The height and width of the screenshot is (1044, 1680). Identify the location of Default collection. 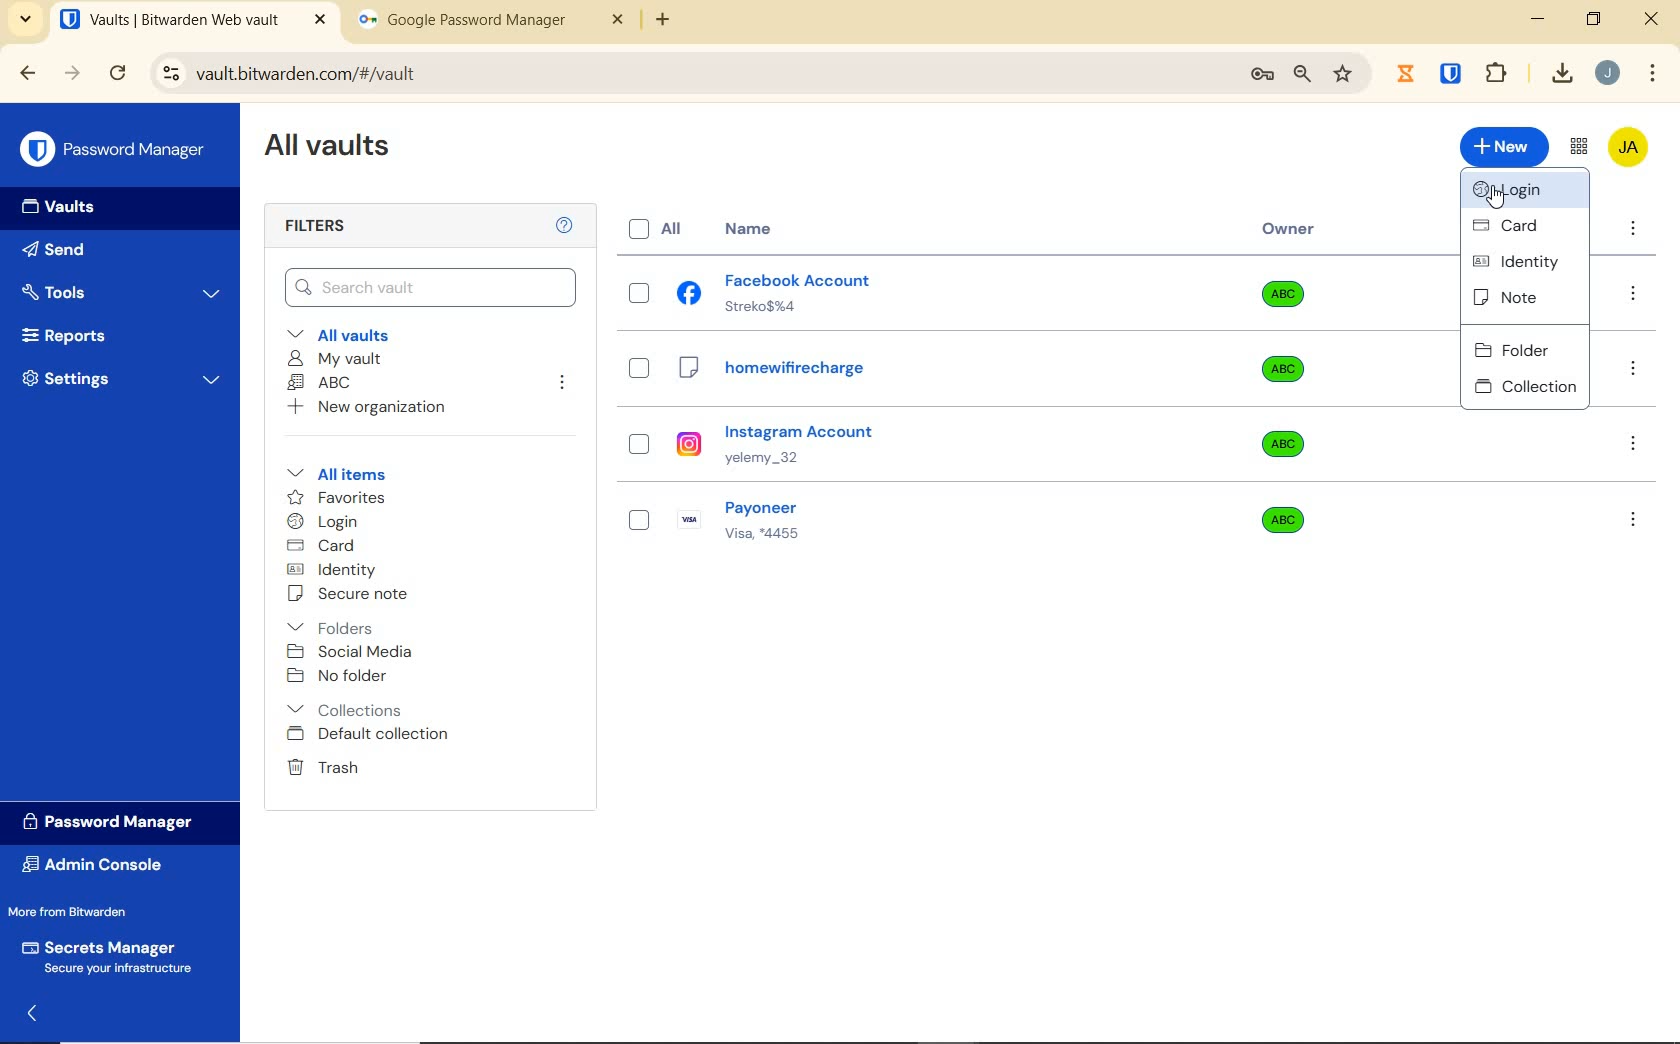
(371, 735).